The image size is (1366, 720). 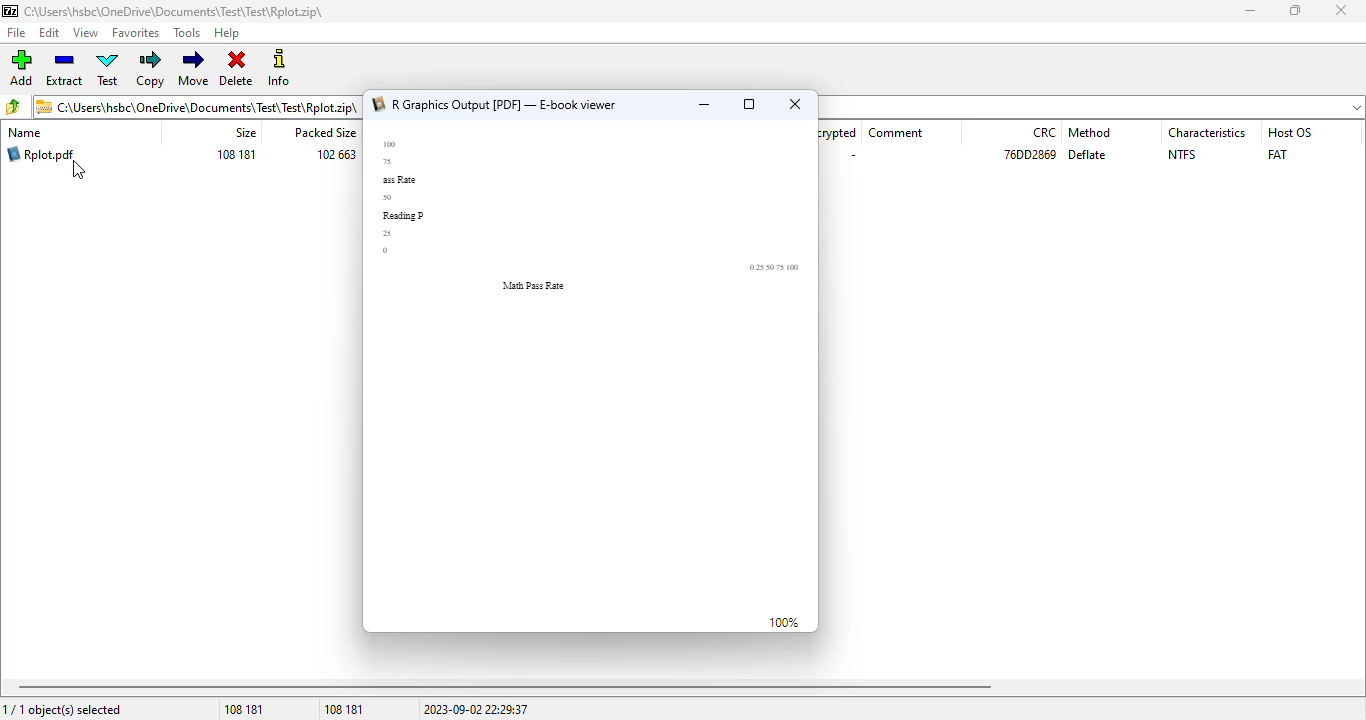 I want to click on C:\Users\hsbc\OneDrive\Documents\ Test\ Test\Rplot.zip\, so click(x=198, y=106).